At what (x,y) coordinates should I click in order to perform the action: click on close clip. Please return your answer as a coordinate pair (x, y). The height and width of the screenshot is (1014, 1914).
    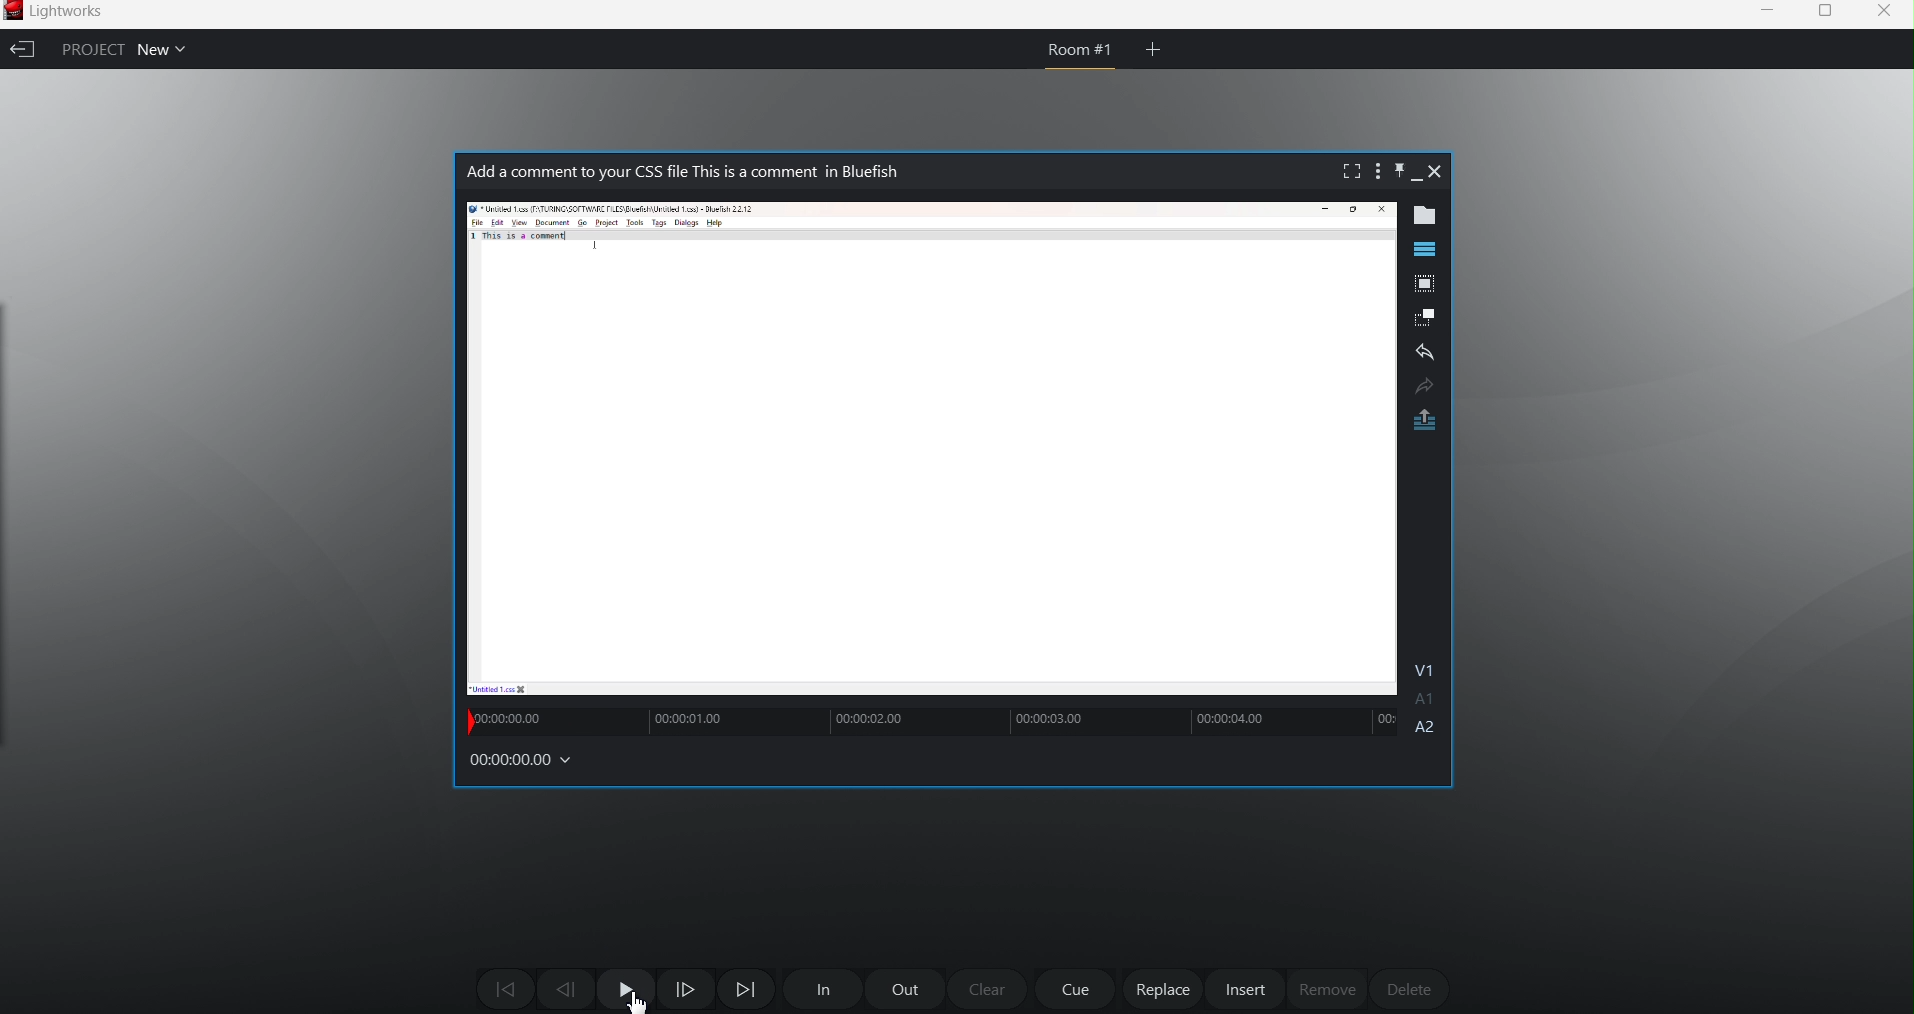
    Looking at the image, I should click on (1437, 171).